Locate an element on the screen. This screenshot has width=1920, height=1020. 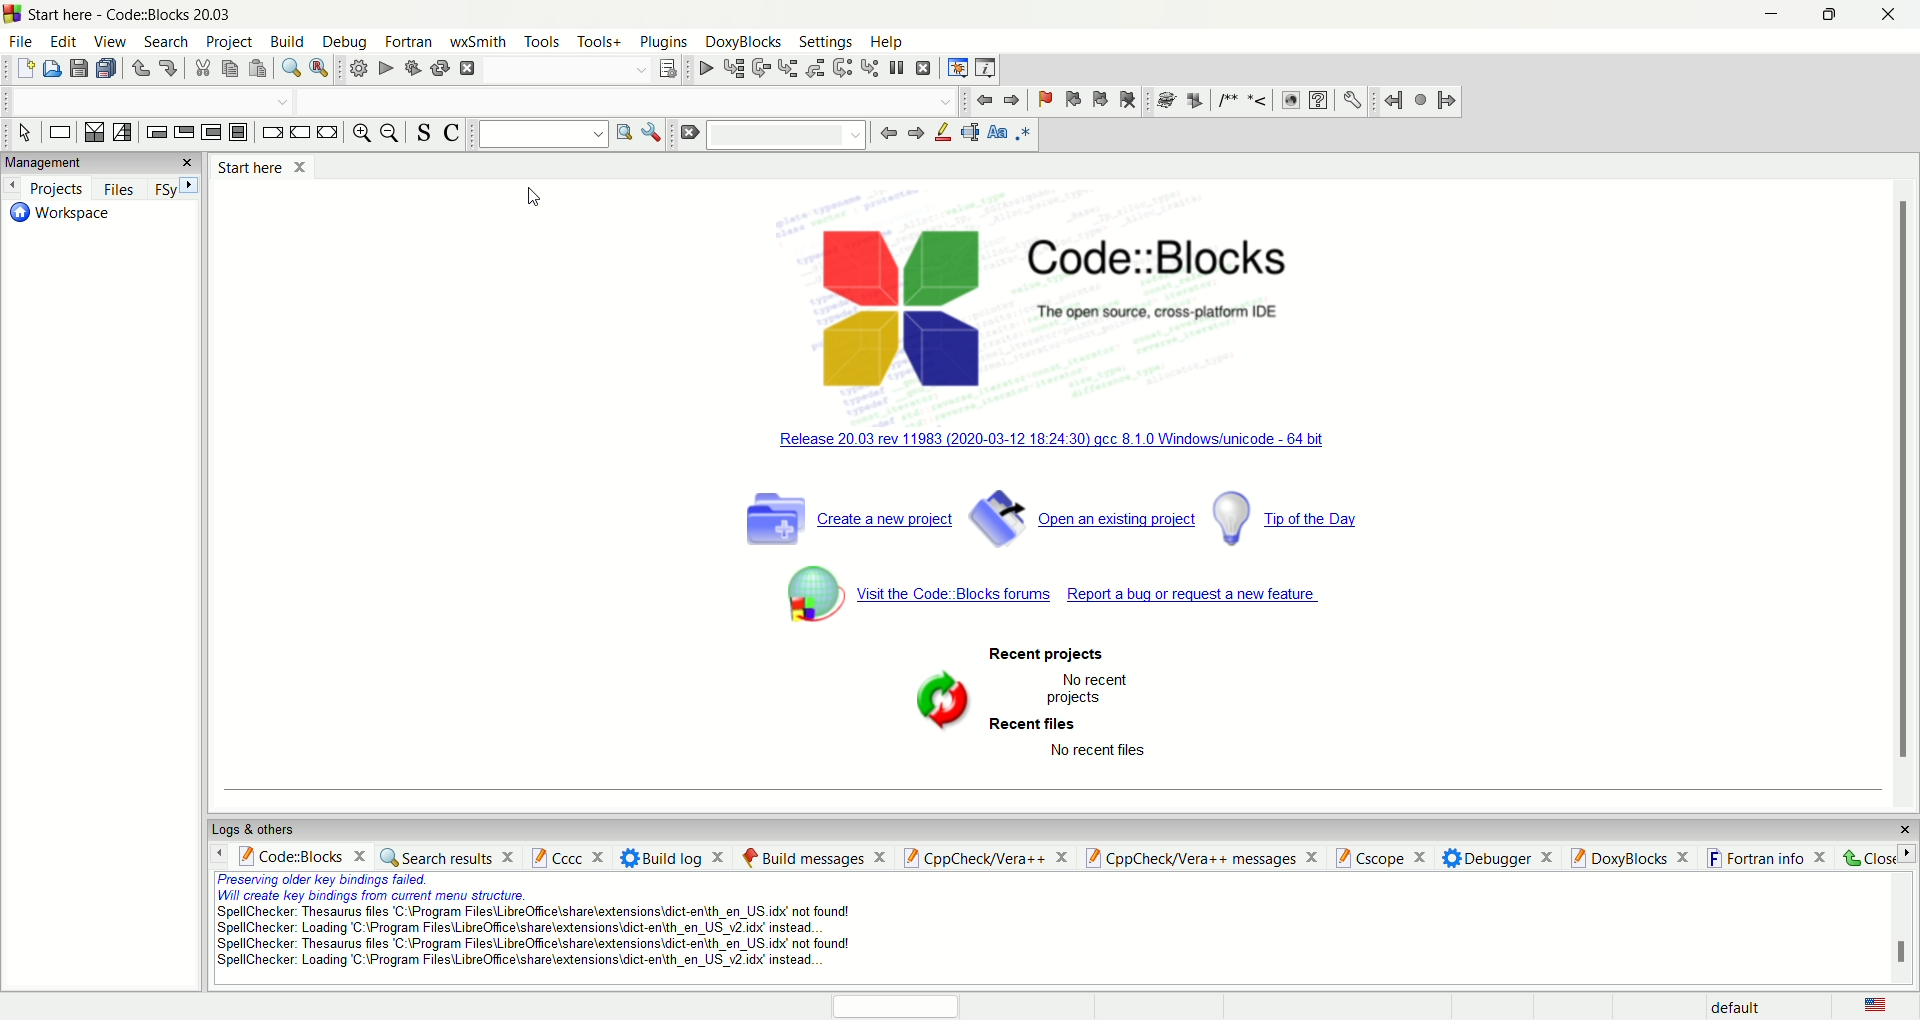
search is located at coordinates (162, 41).